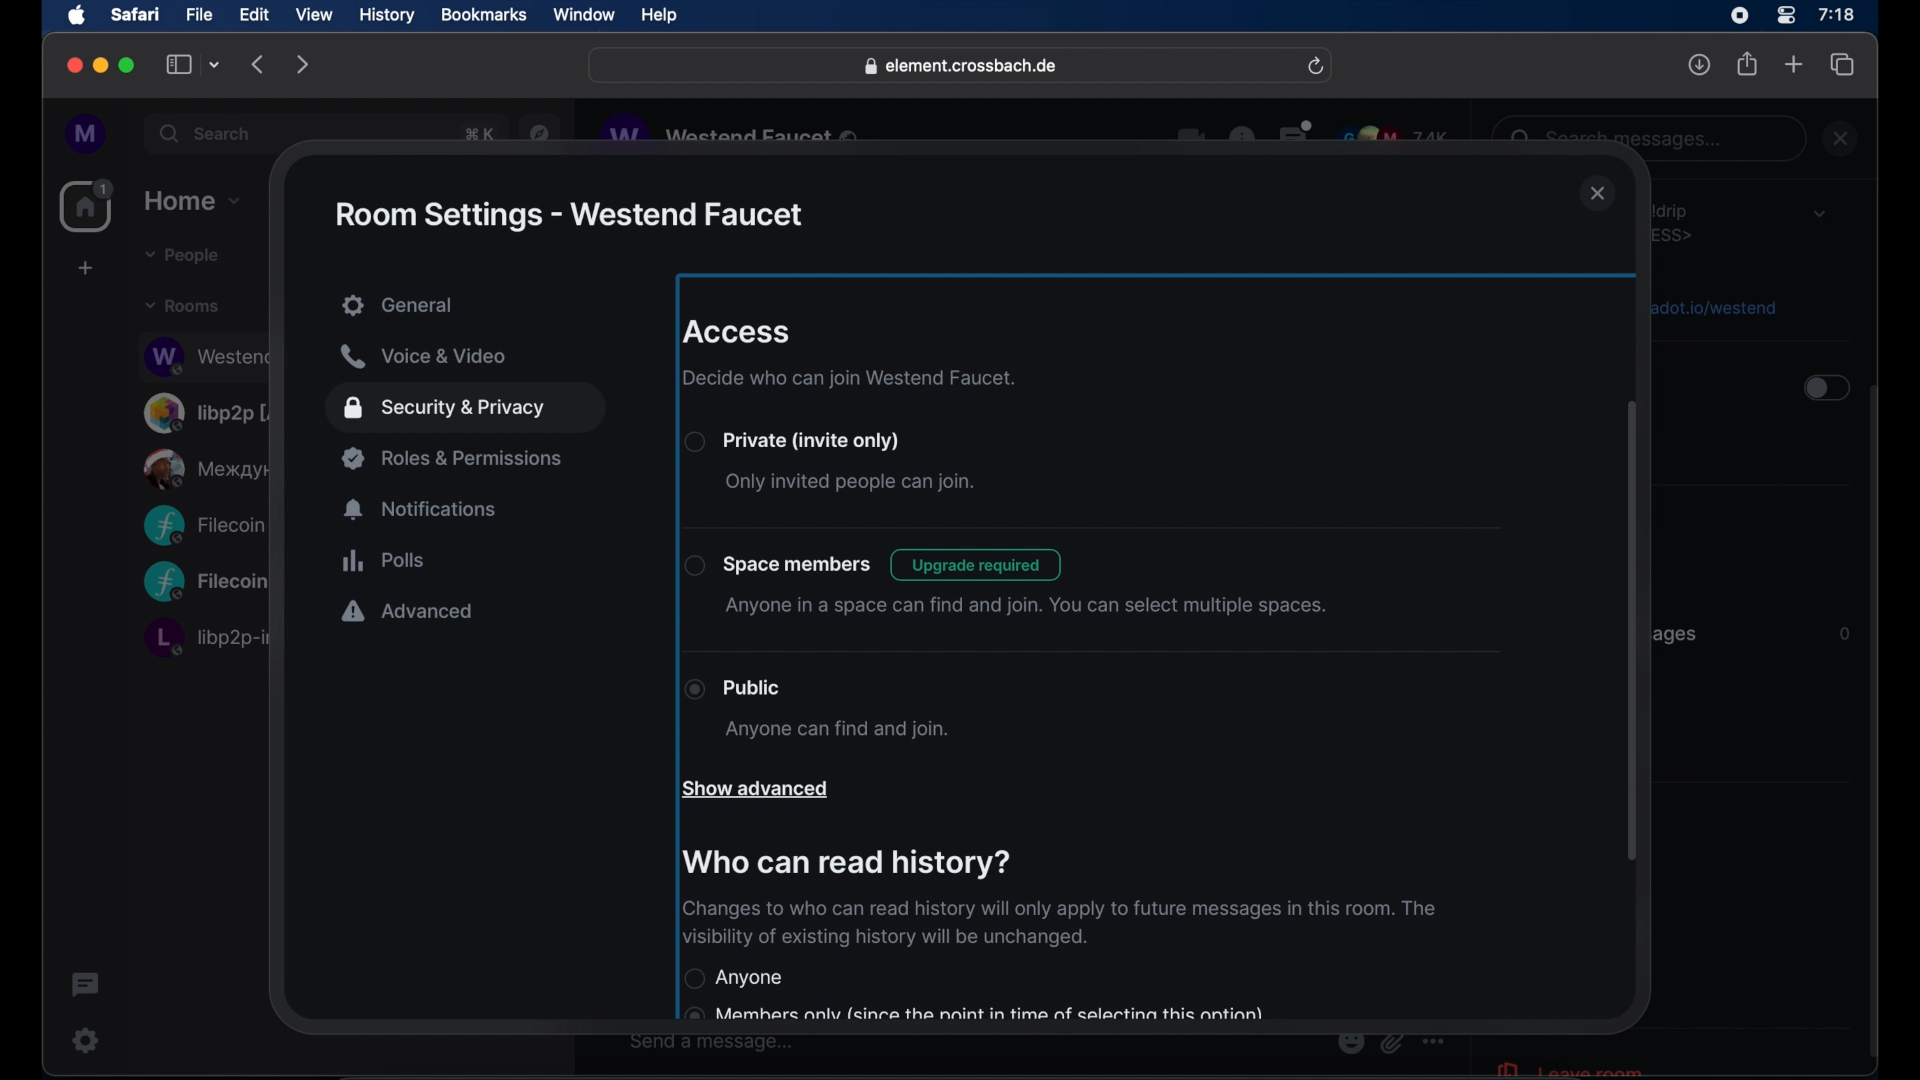 The image size is (1920, 1080). I want to click on screen recorder icon, so click(1739, 16).